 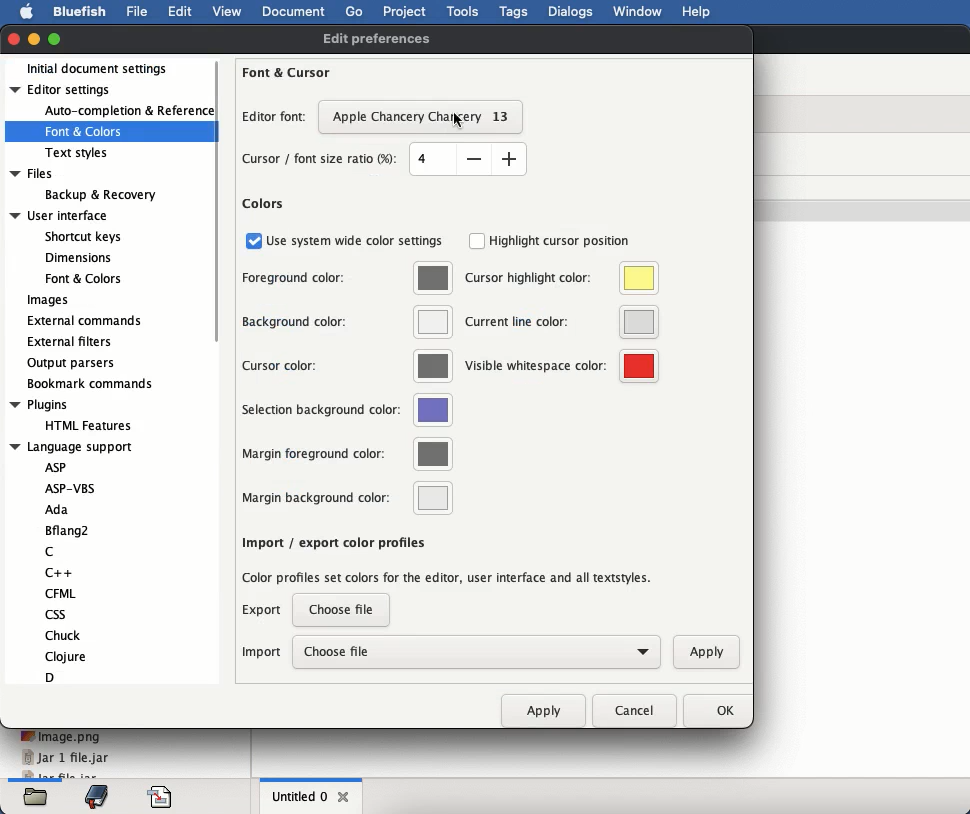 I want to click on files, so click(x=84, y=185).